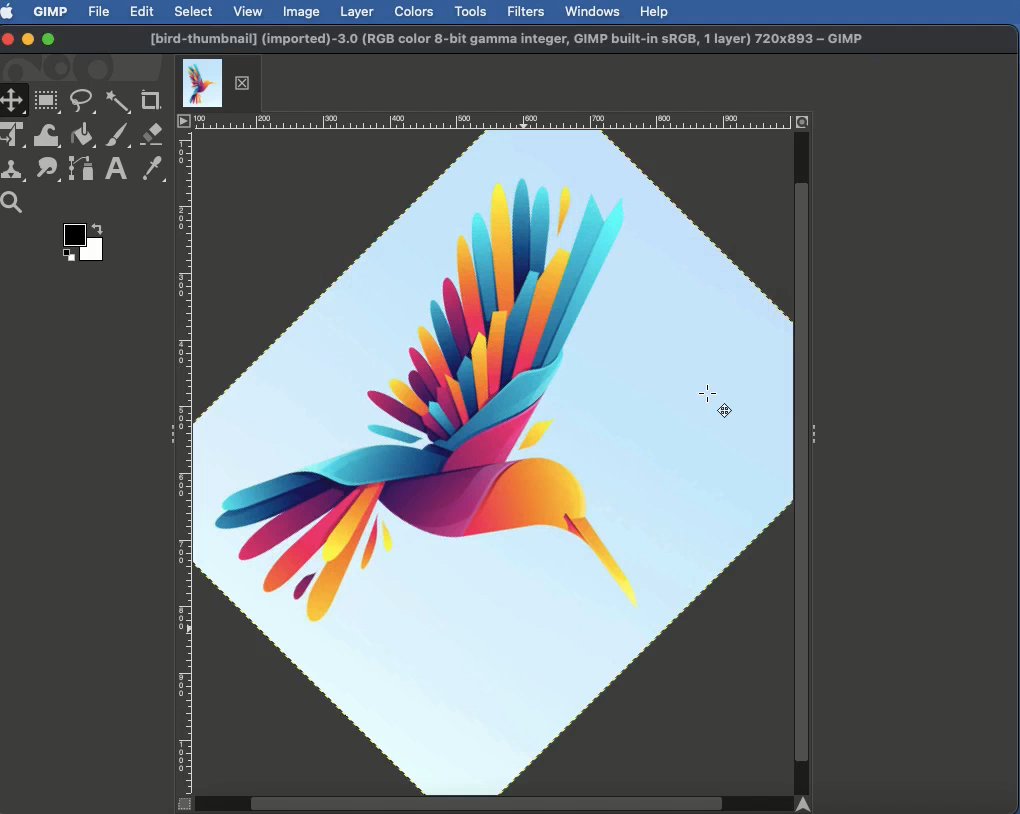 The height and width of the screenshot is (814, 1020). What do you see at coordinates (84, 104) in the screenshot?
I see `Freeform selector` at bounding box center [84, 104].